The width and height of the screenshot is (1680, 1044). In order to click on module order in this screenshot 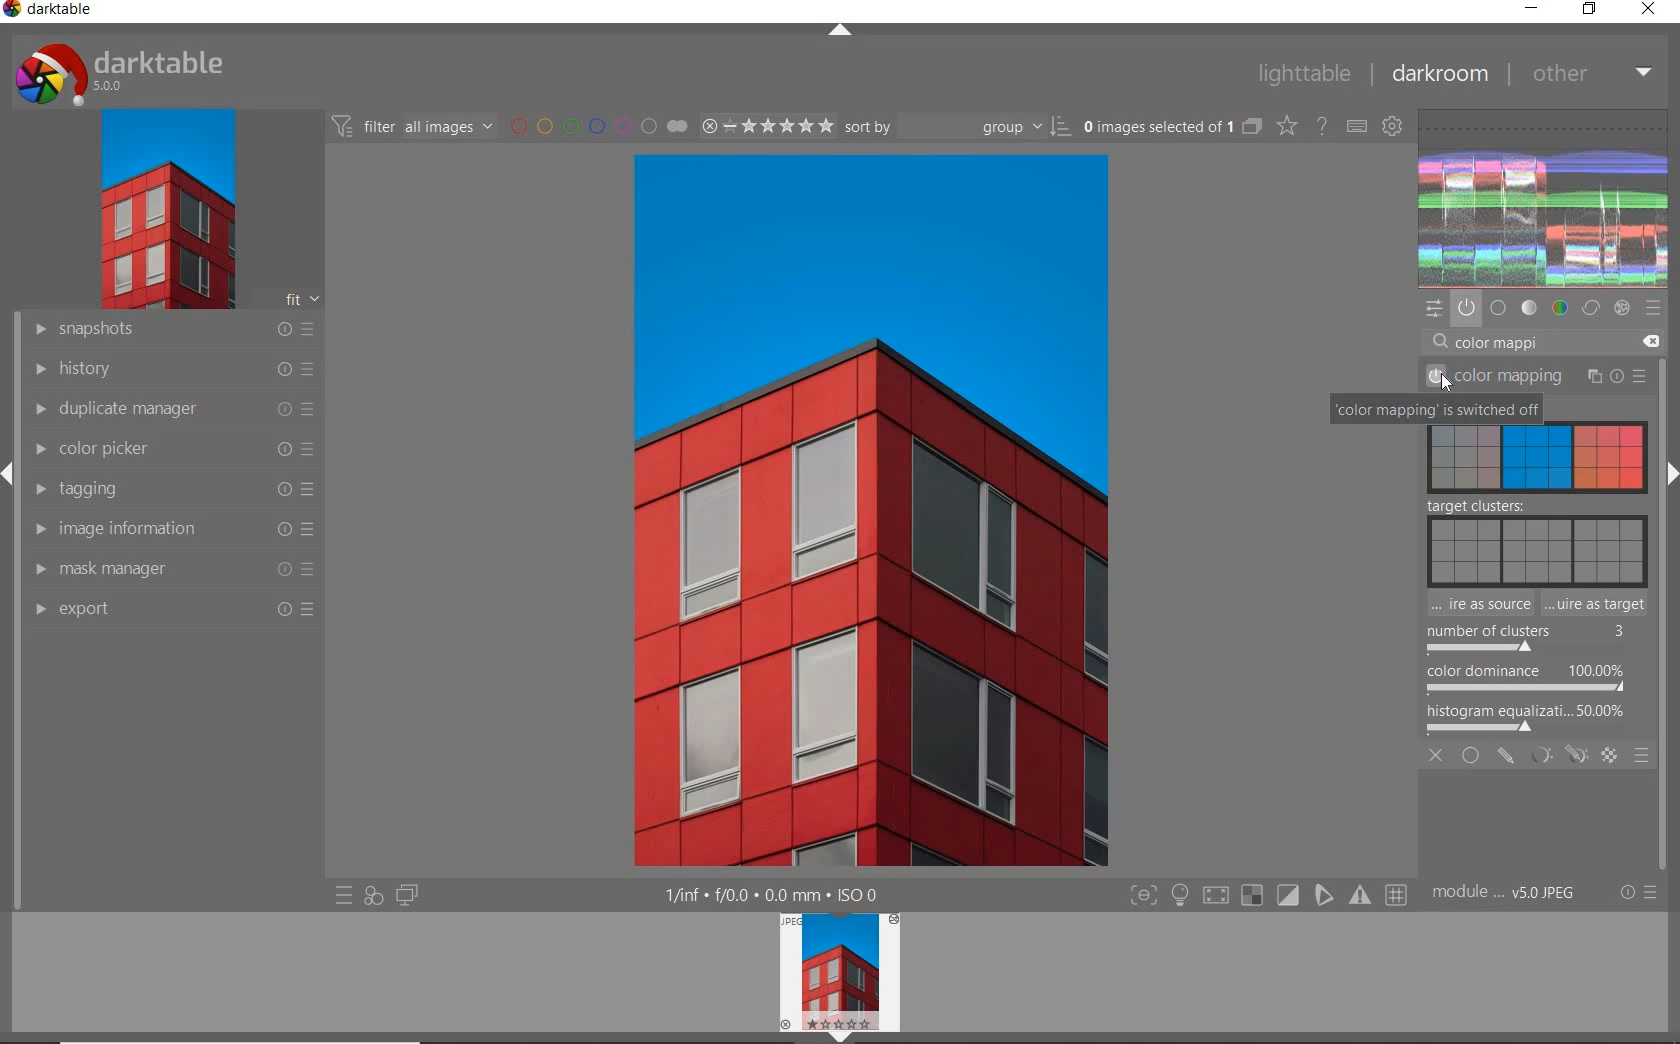, I will do `click(1506, 892)`.